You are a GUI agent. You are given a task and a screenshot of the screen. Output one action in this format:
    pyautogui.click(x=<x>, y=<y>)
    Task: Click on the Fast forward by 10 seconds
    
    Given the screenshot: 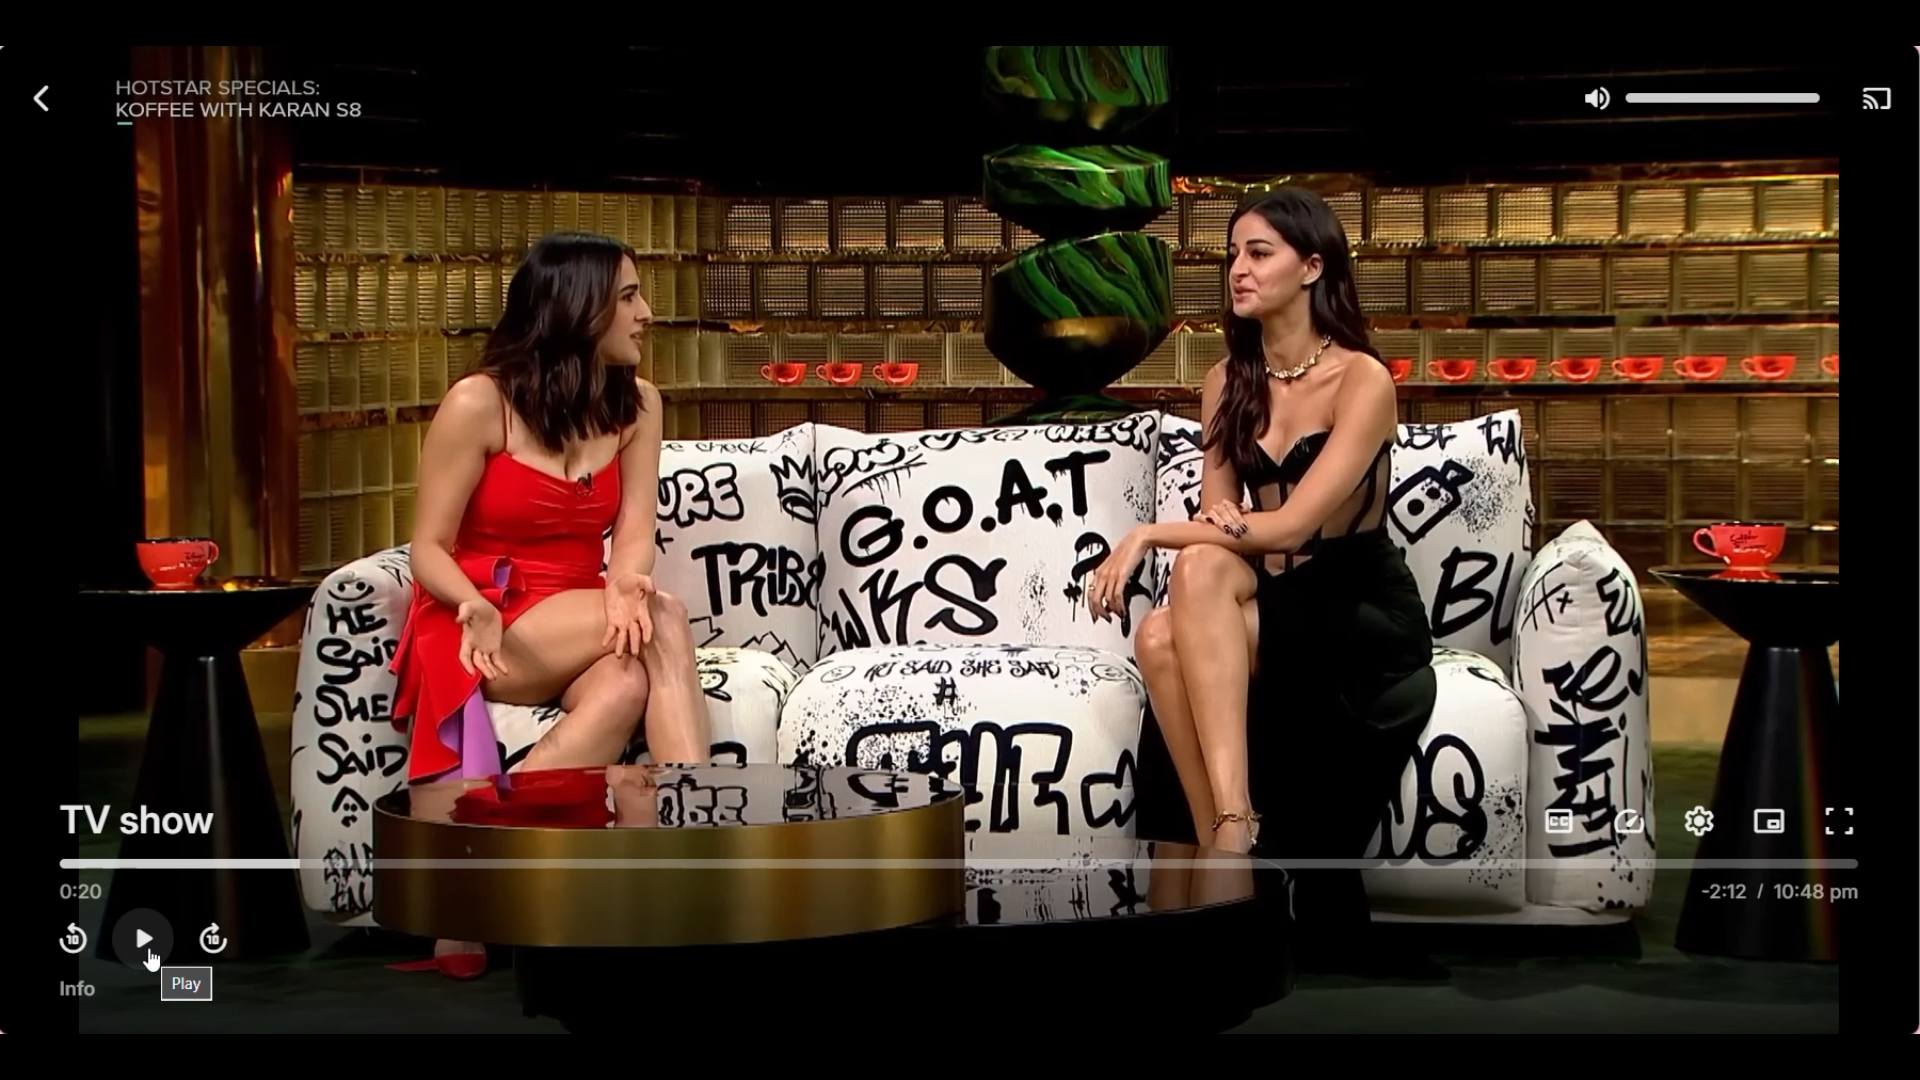 What is the action you would take?
    pyautogui.click(x=214, y=939)
    